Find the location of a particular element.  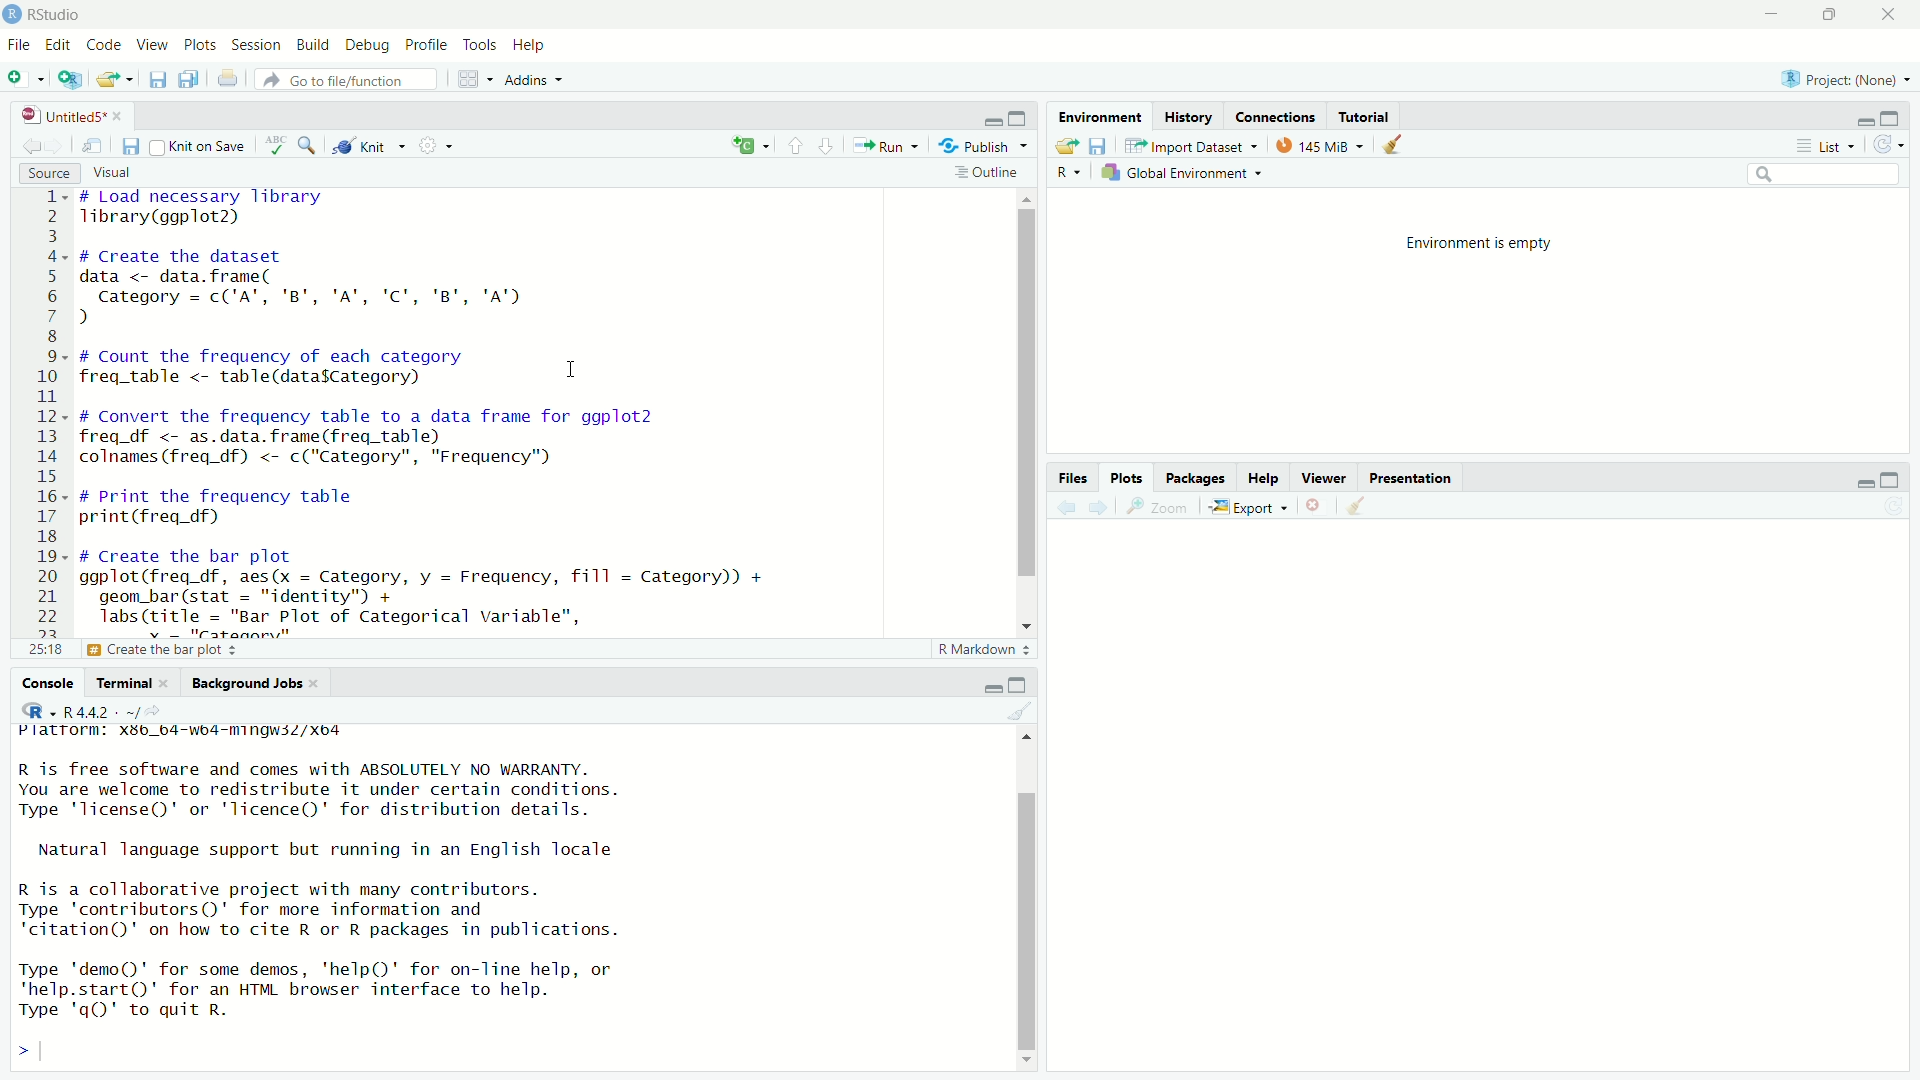

workspace panes is located at coordinates (472, 82).